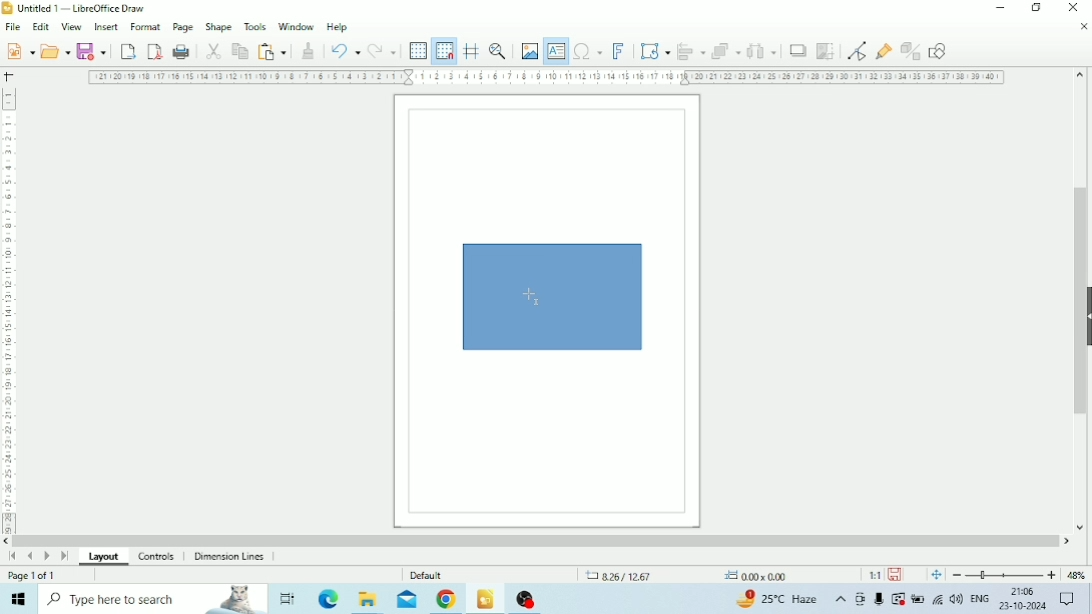 The width and height of the screenshot is (1092, 614). What do you see at coordinates (428, 574) in the screenshot?
I see `Default` at bounding box center [428, 574].